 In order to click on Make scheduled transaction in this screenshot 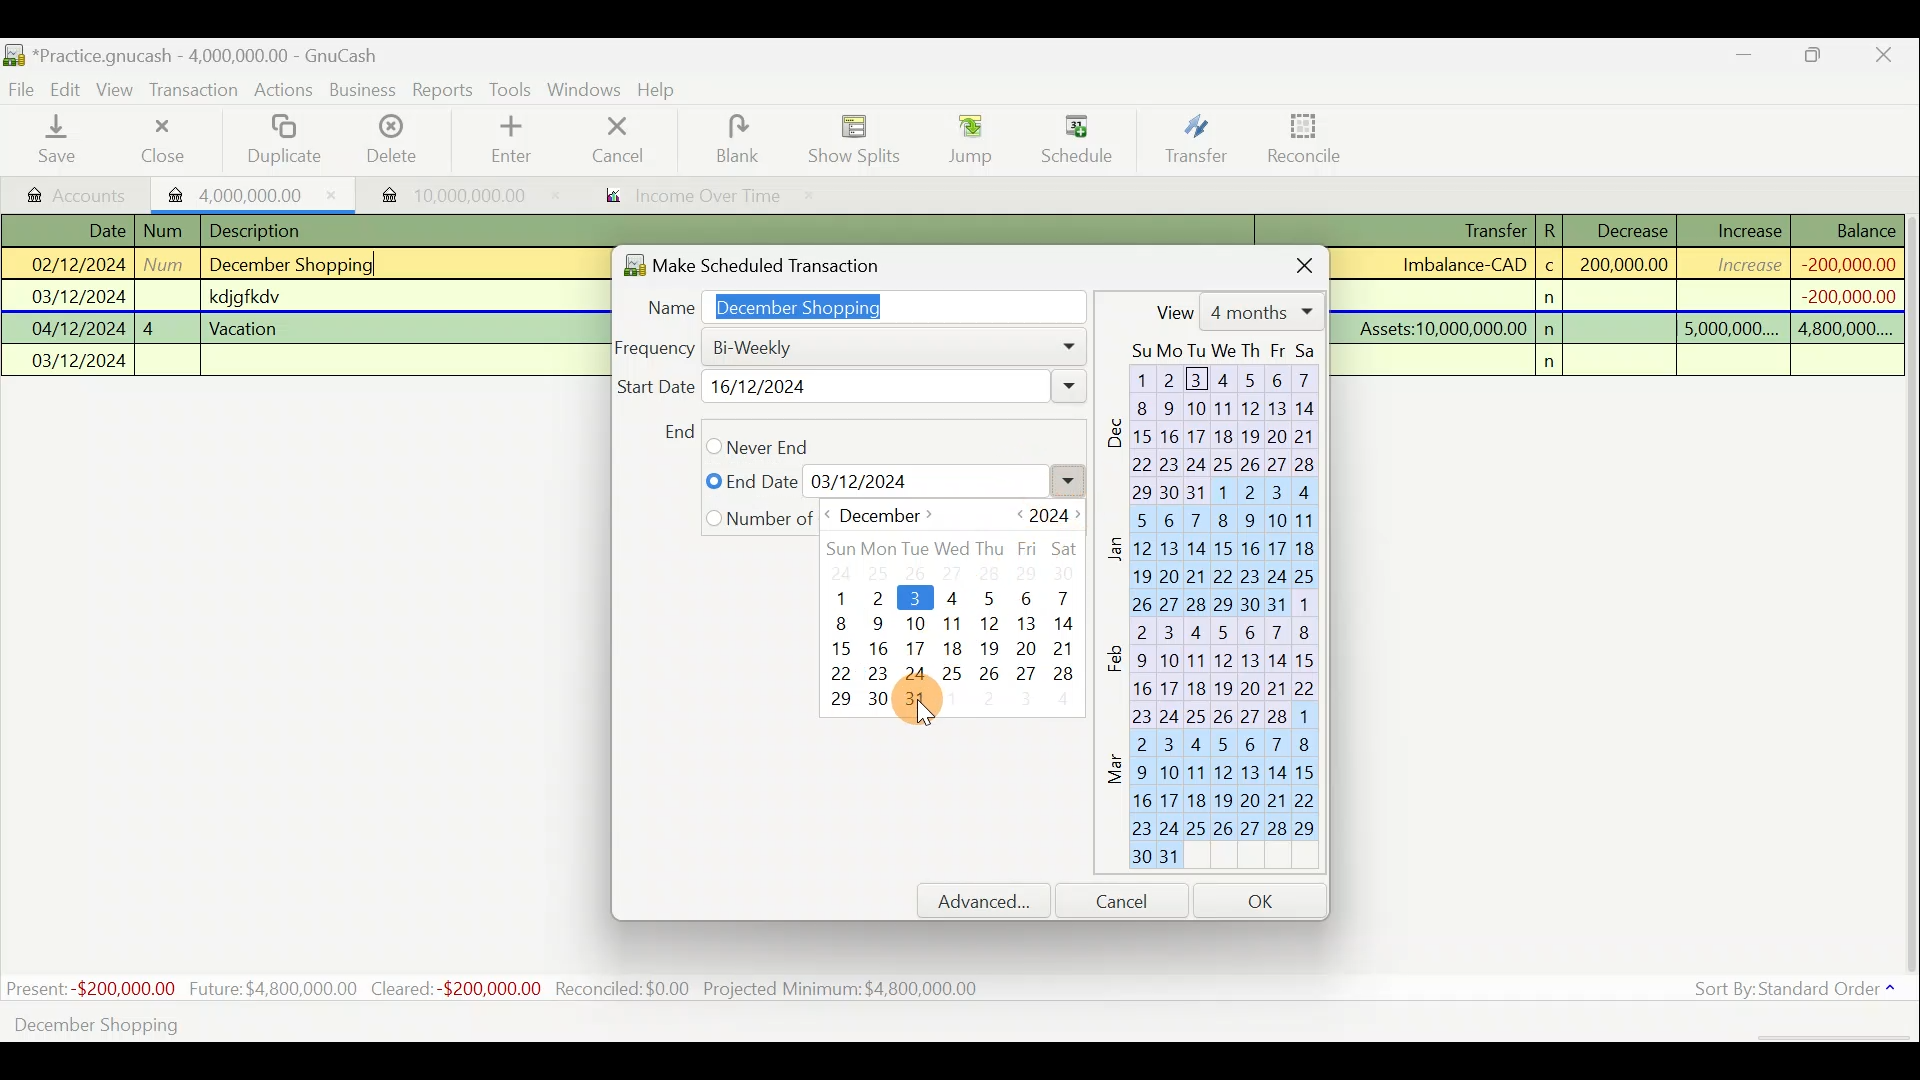, I will do `click(784, 261)`.